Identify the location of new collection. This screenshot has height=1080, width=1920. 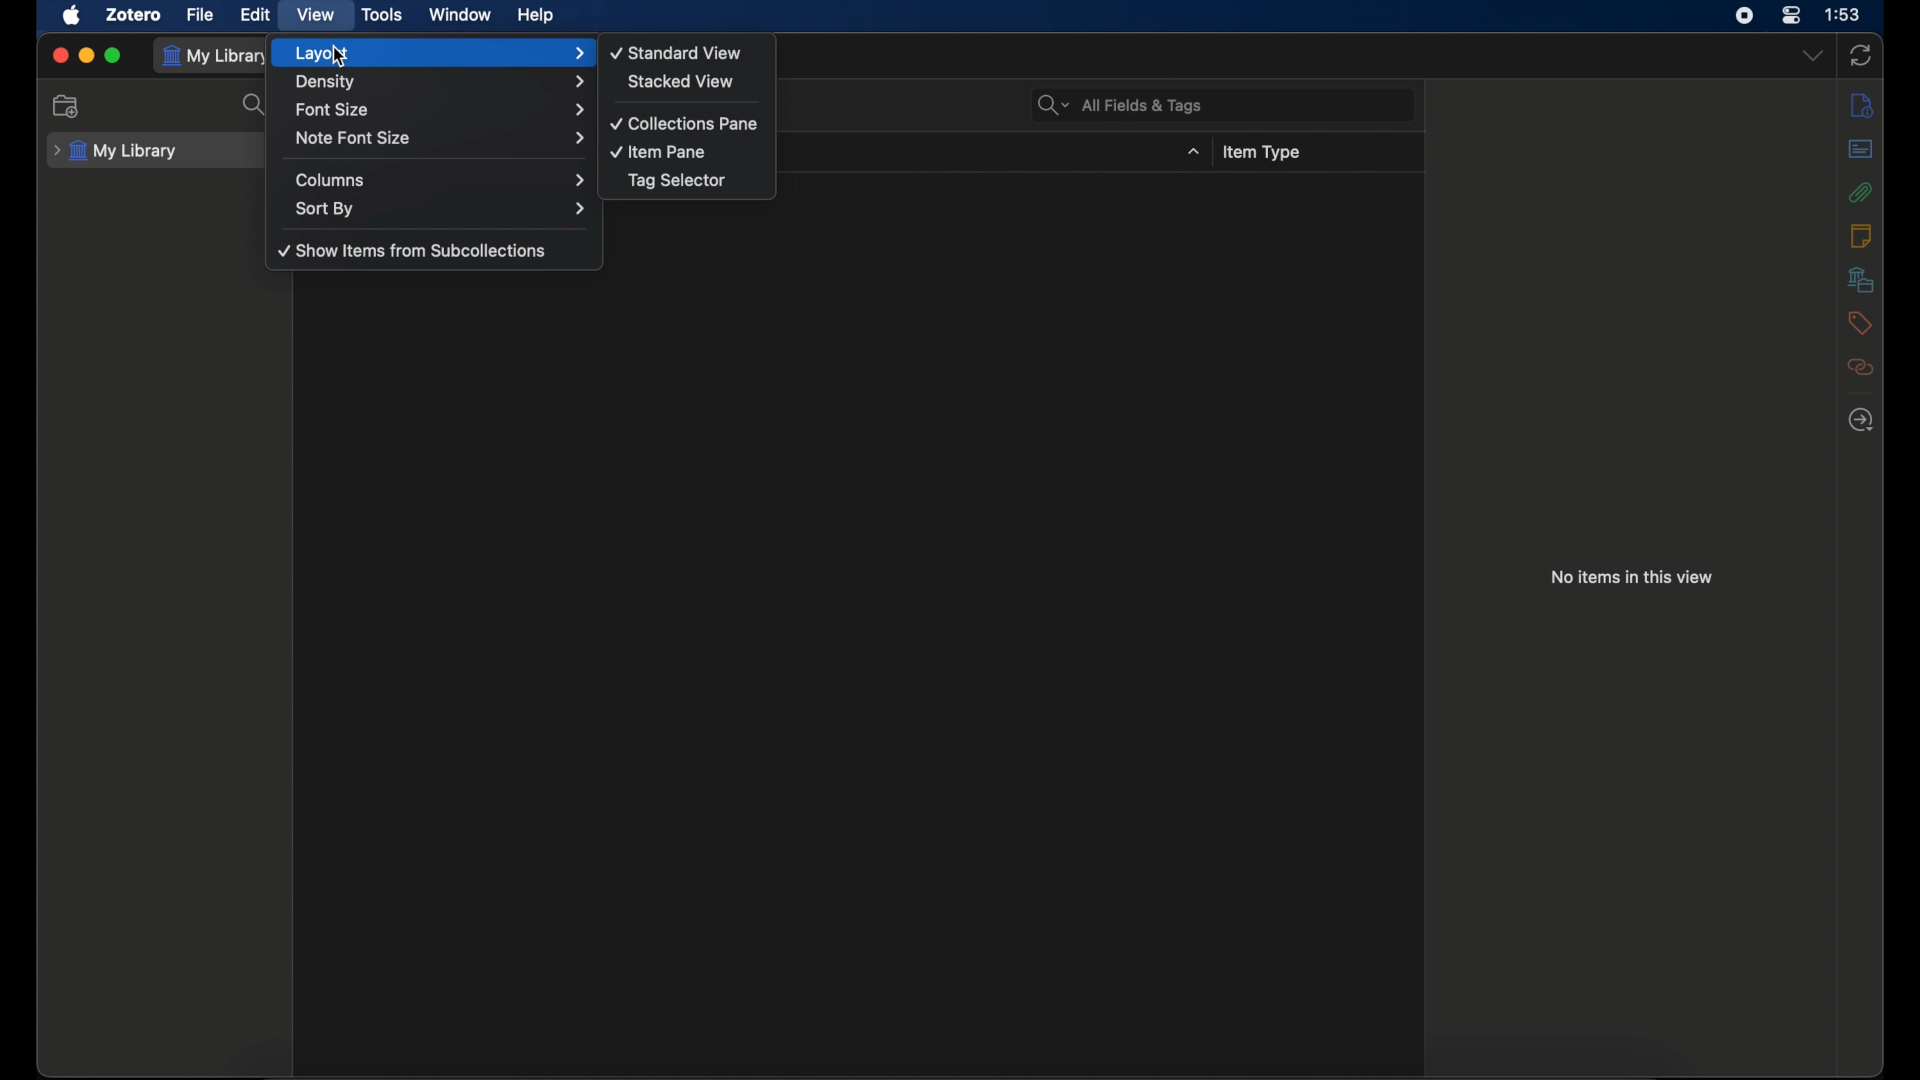
(67, 107).